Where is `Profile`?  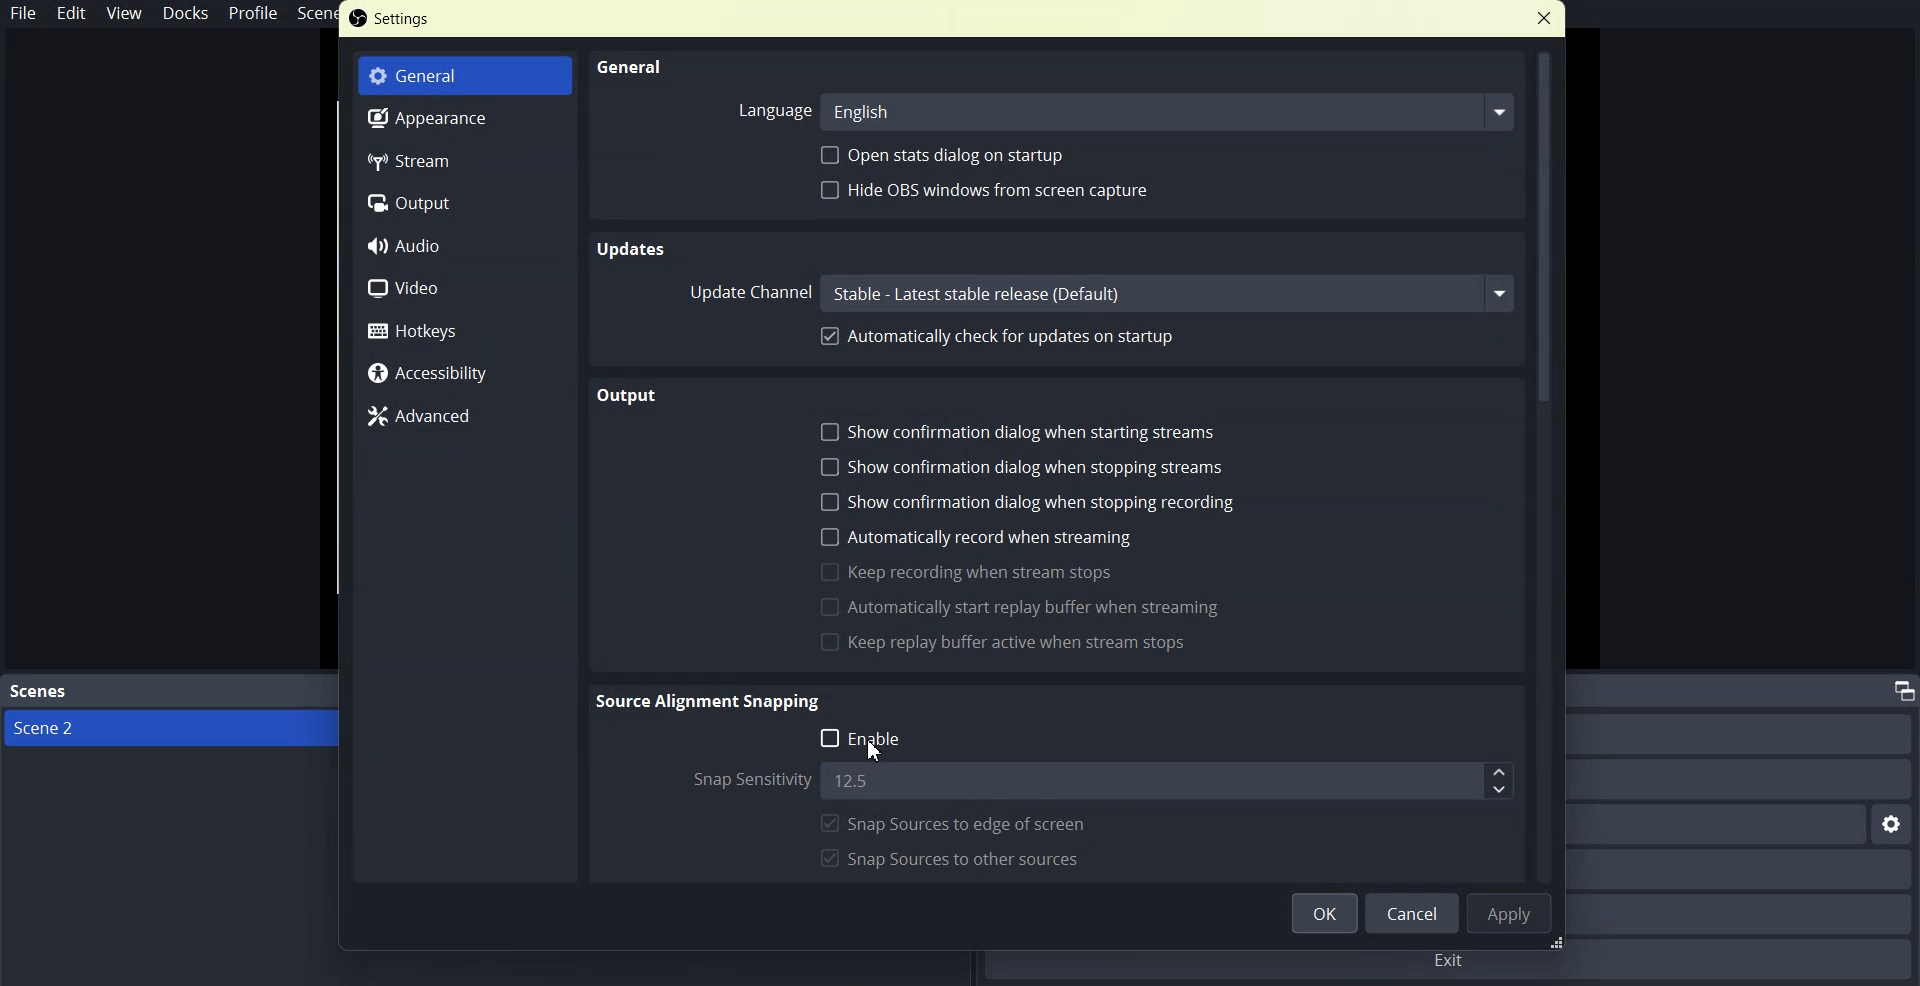 Profile is located at coordinates (253, 14).